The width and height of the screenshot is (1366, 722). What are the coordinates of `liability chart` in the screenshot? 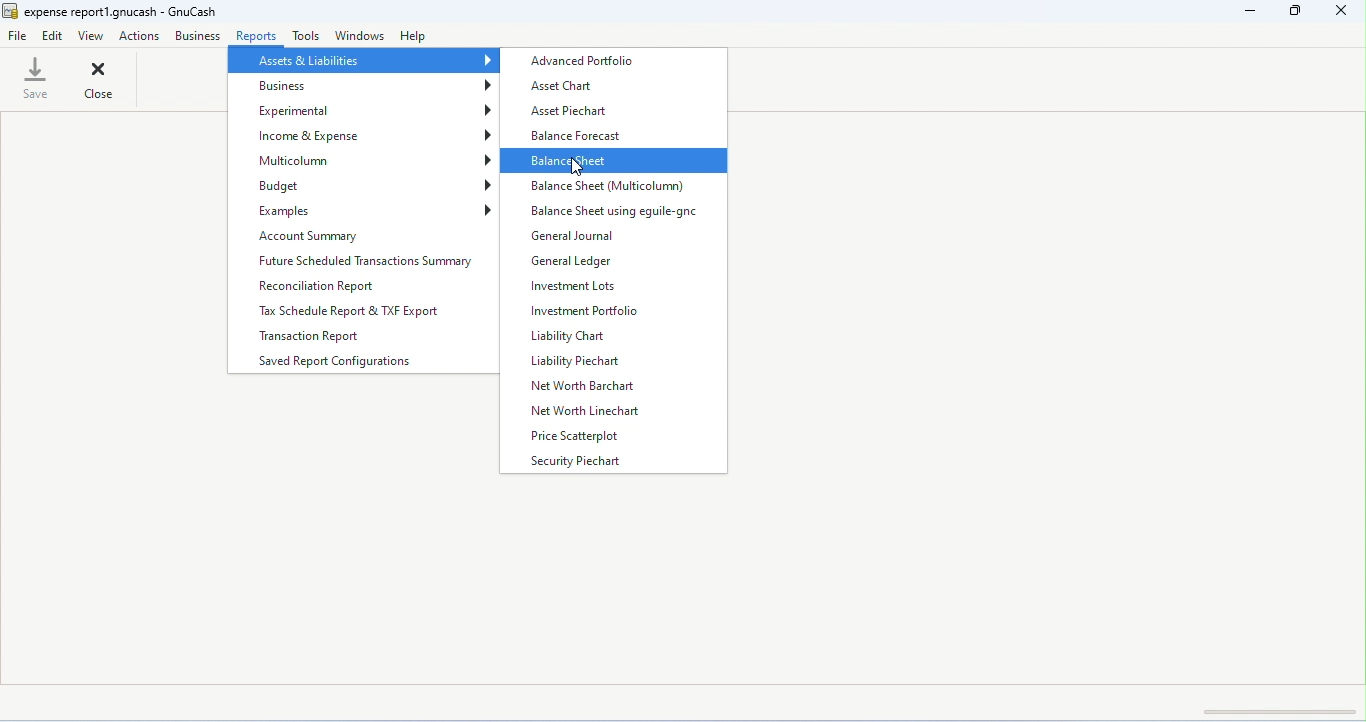 It's located at (569, 337).